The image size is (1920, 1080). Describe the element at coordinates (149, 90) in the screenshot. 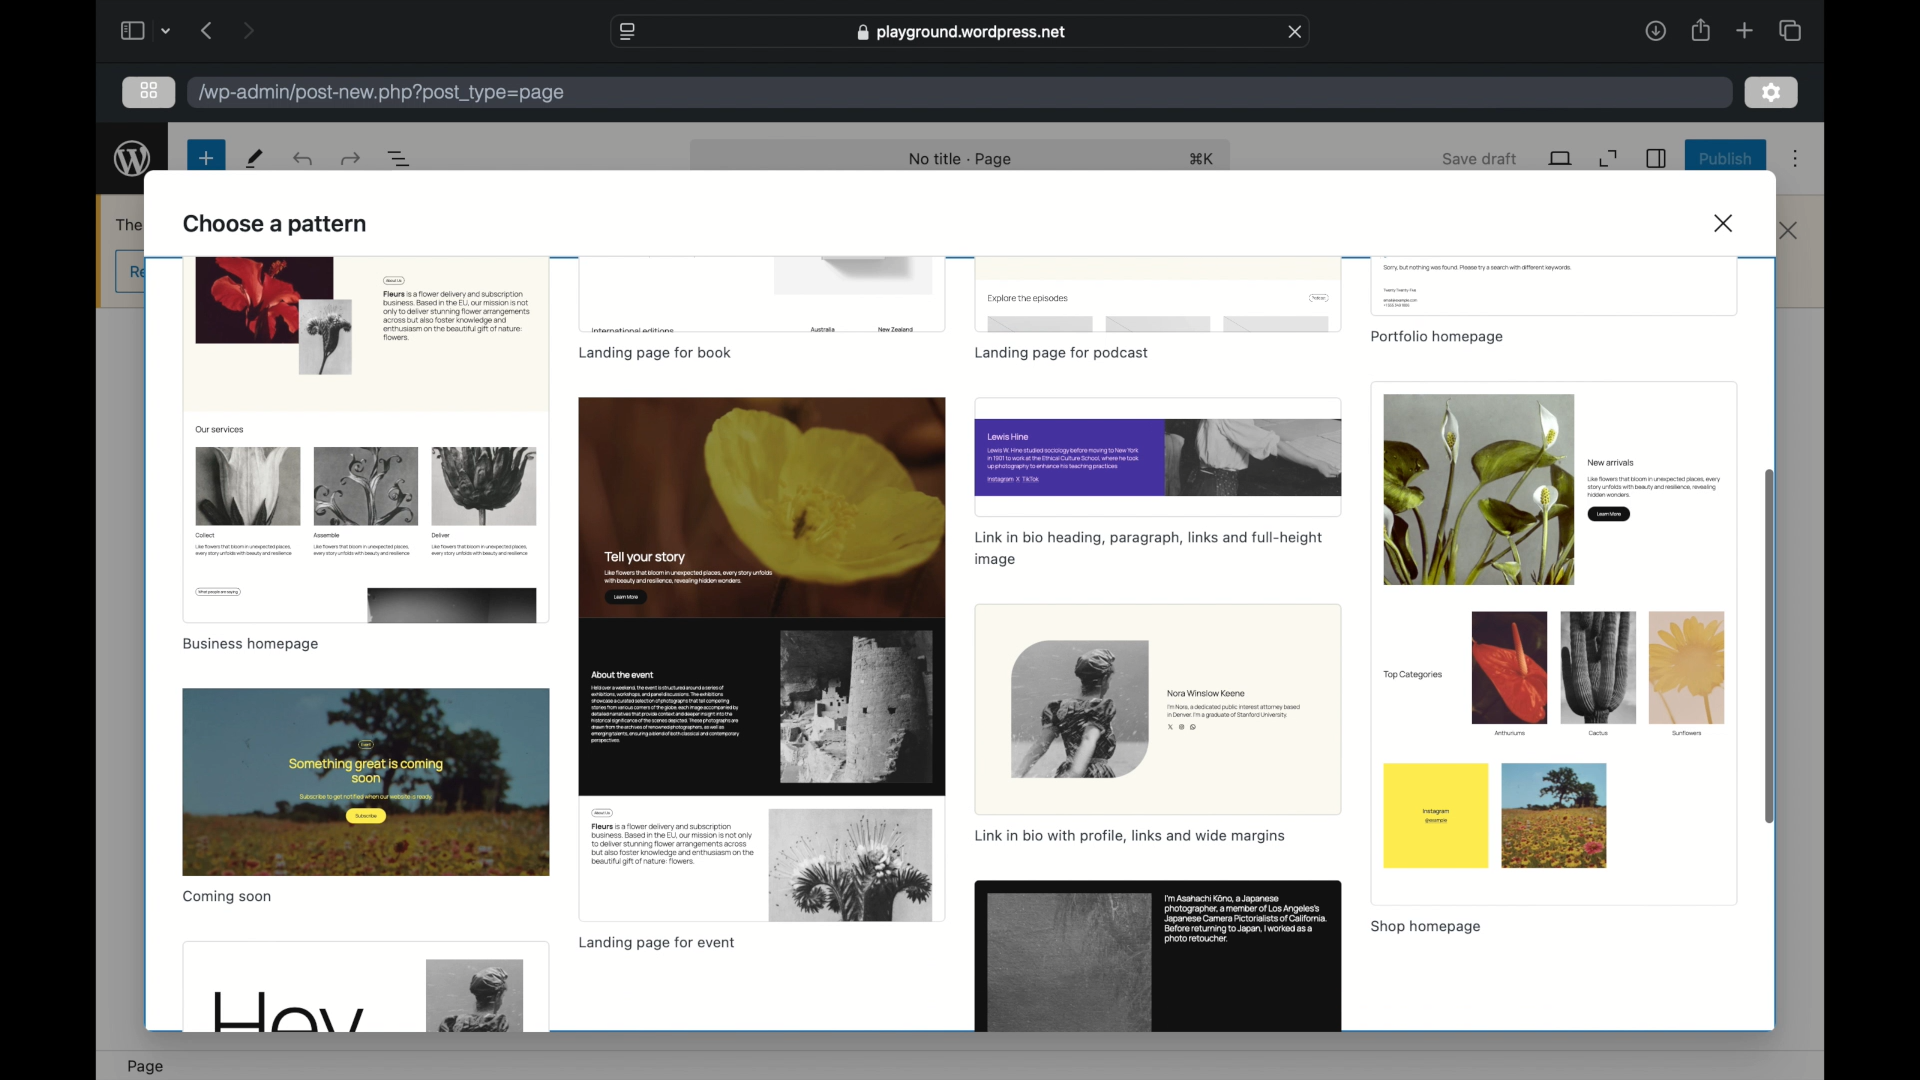

I see `grid view` at that location.